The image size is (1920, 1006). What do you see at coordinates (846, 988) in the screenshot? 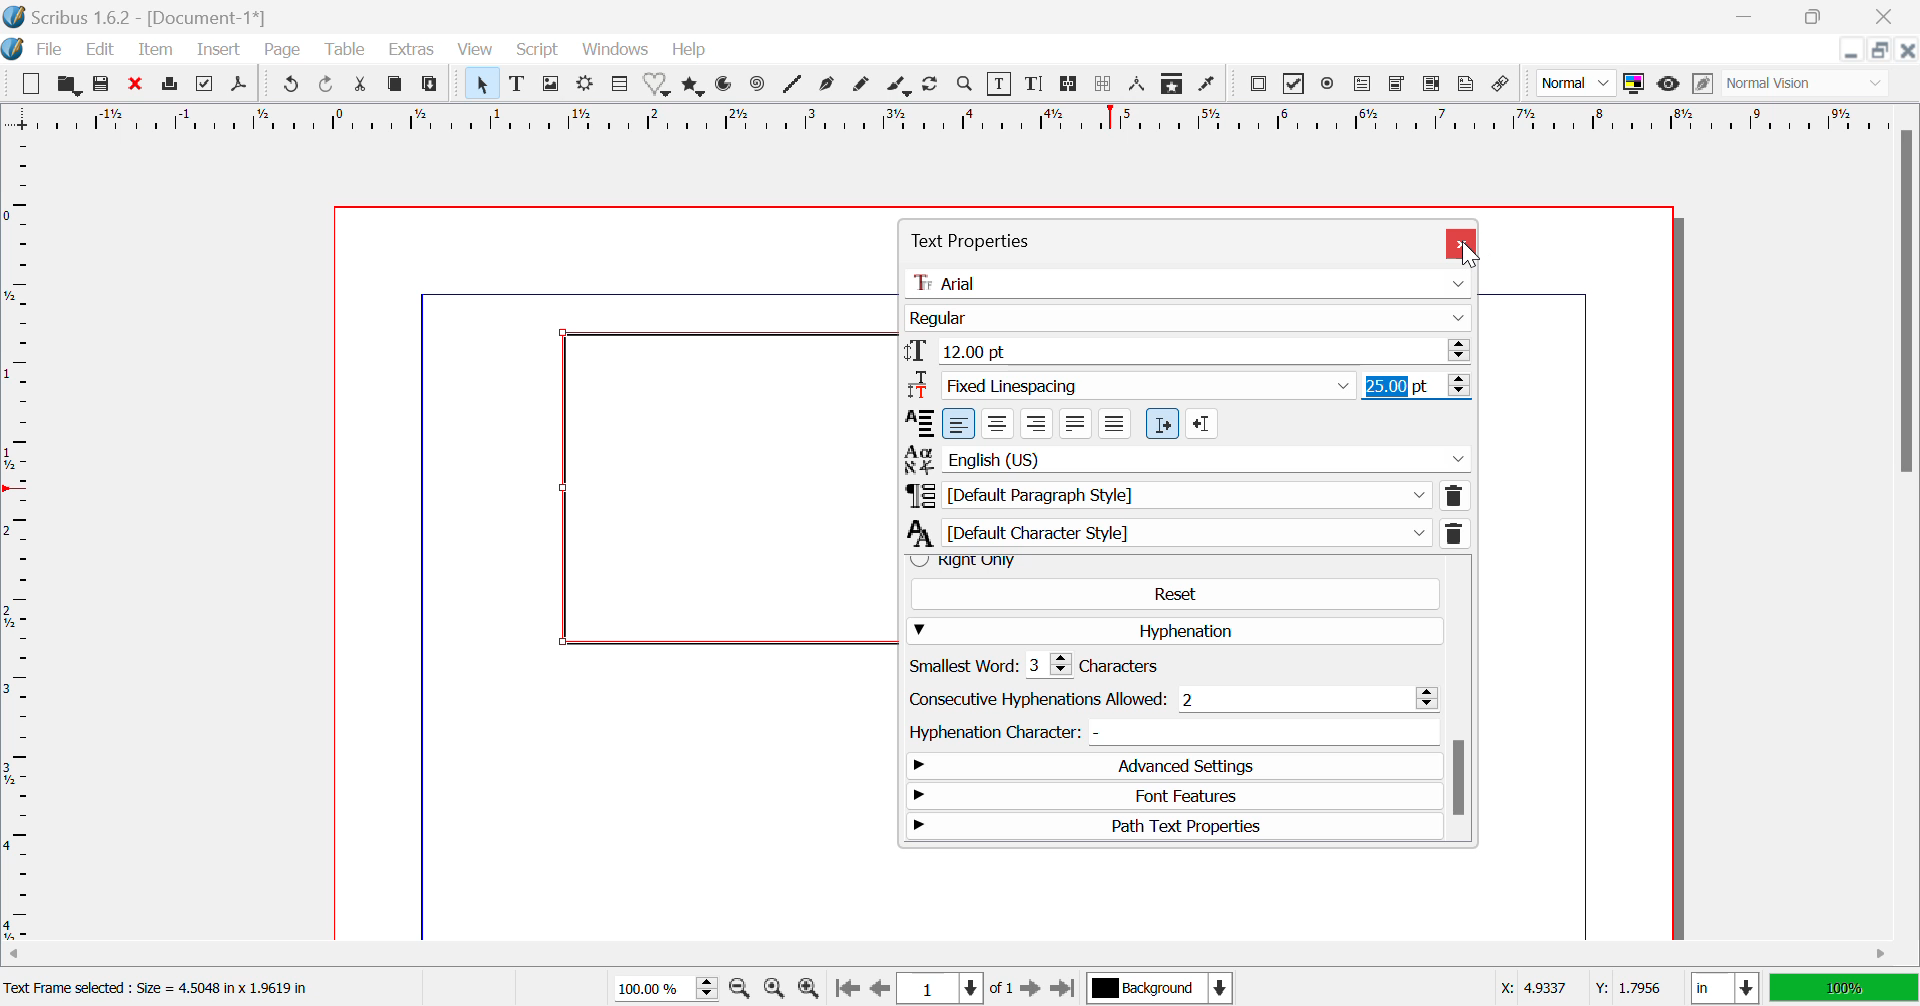
I see `First Page` at bounding box center [846, 988].